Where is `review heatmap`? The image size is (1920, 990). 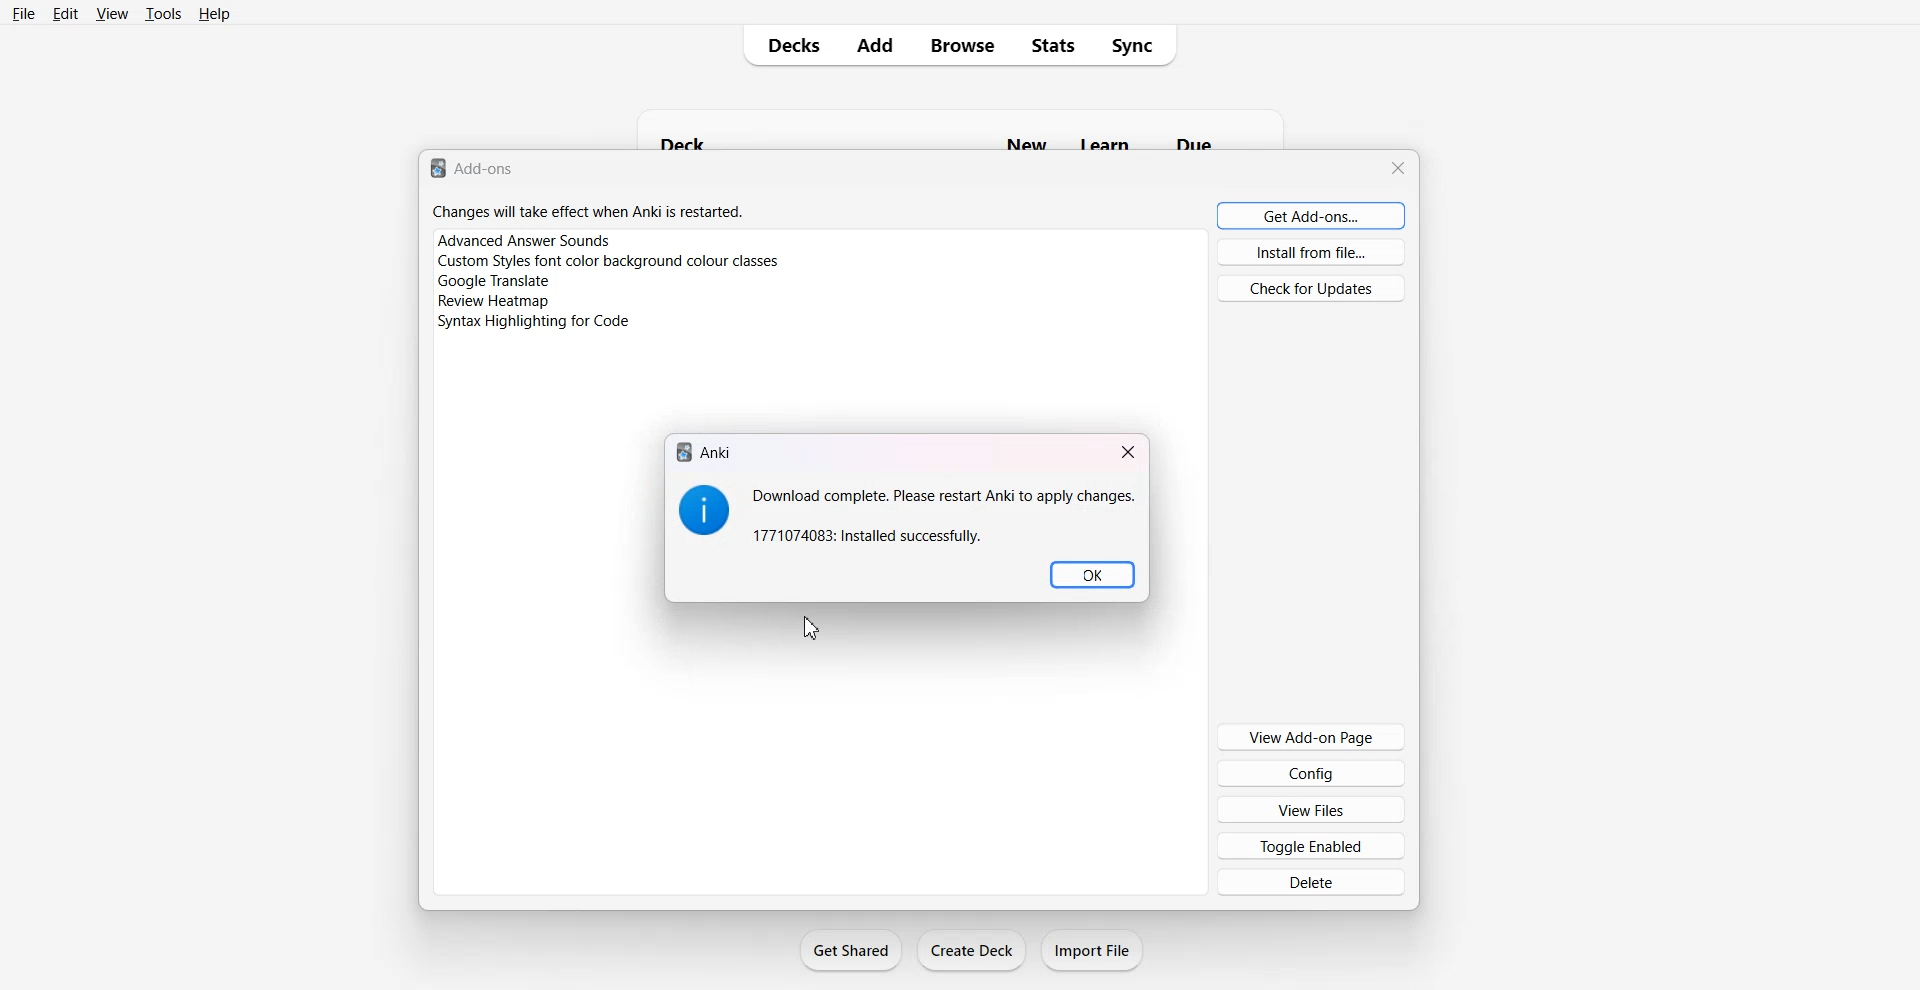
review heatmap is located at coordinates (495, 302).